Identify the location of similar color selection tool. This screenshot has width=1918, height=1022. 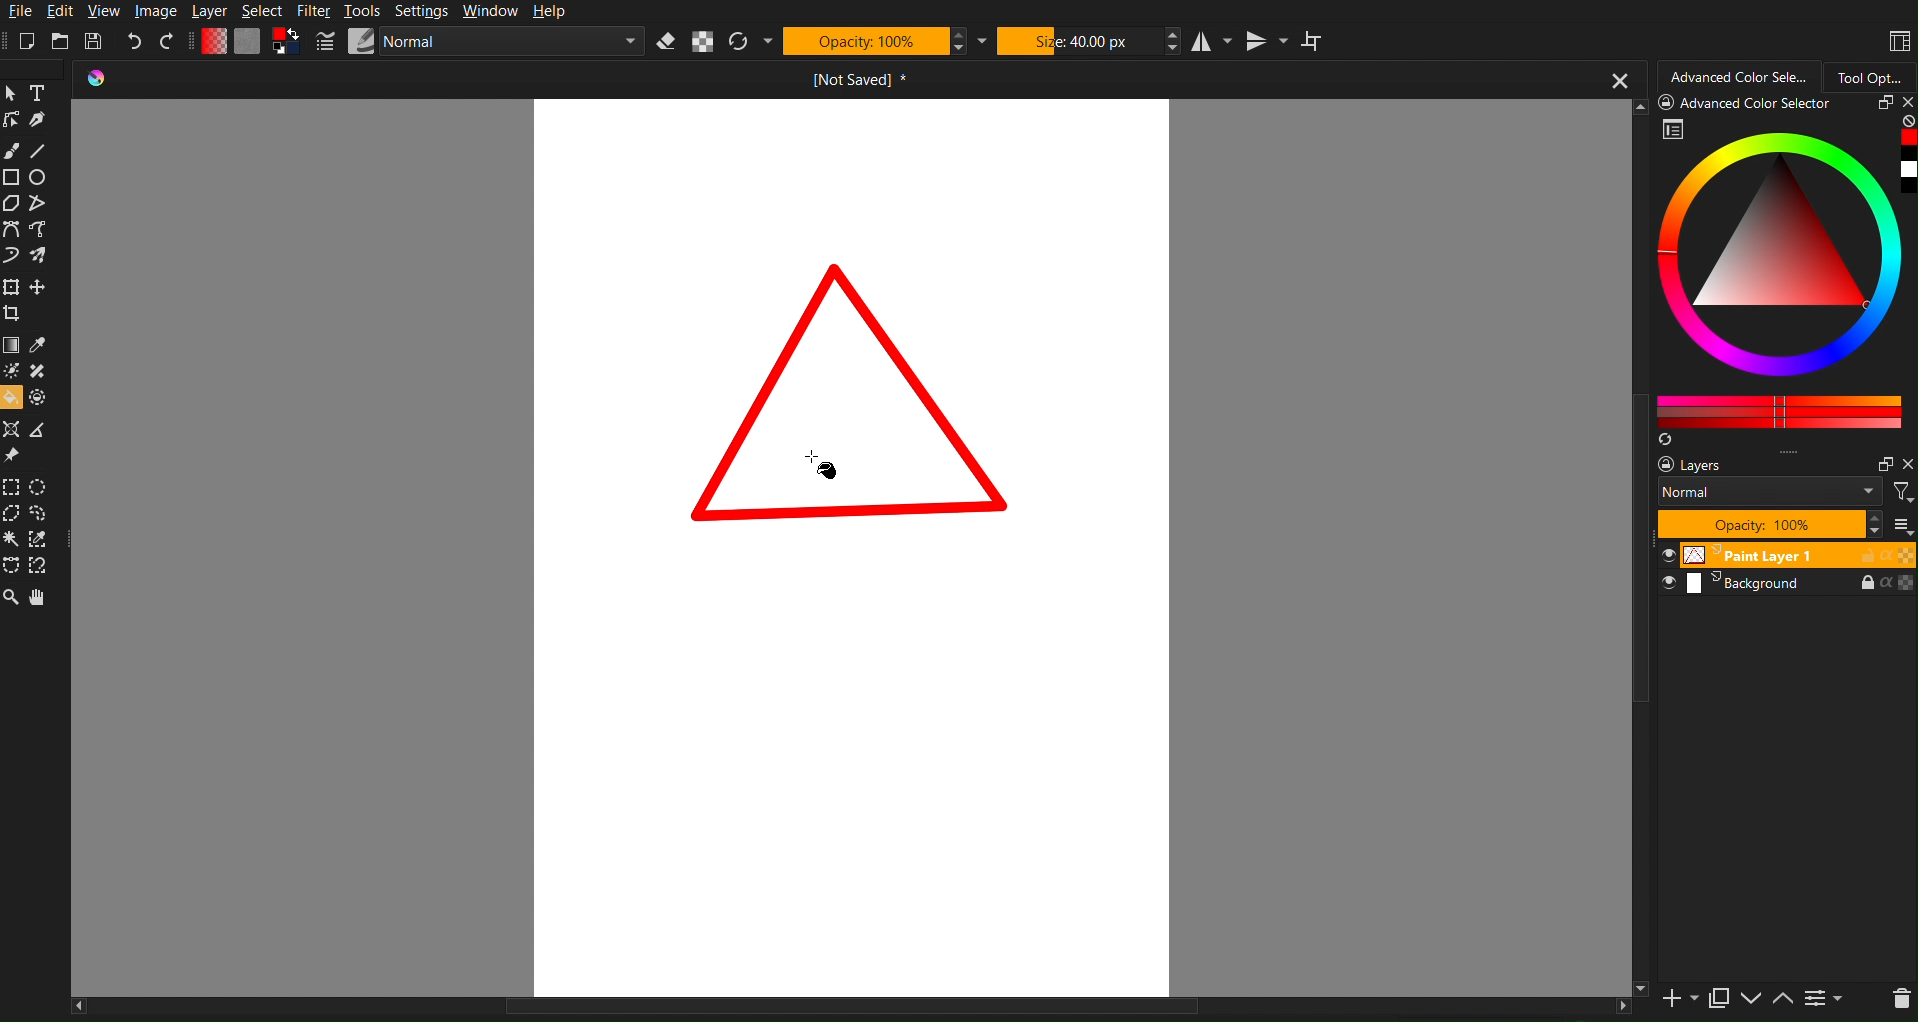
(44, 539).